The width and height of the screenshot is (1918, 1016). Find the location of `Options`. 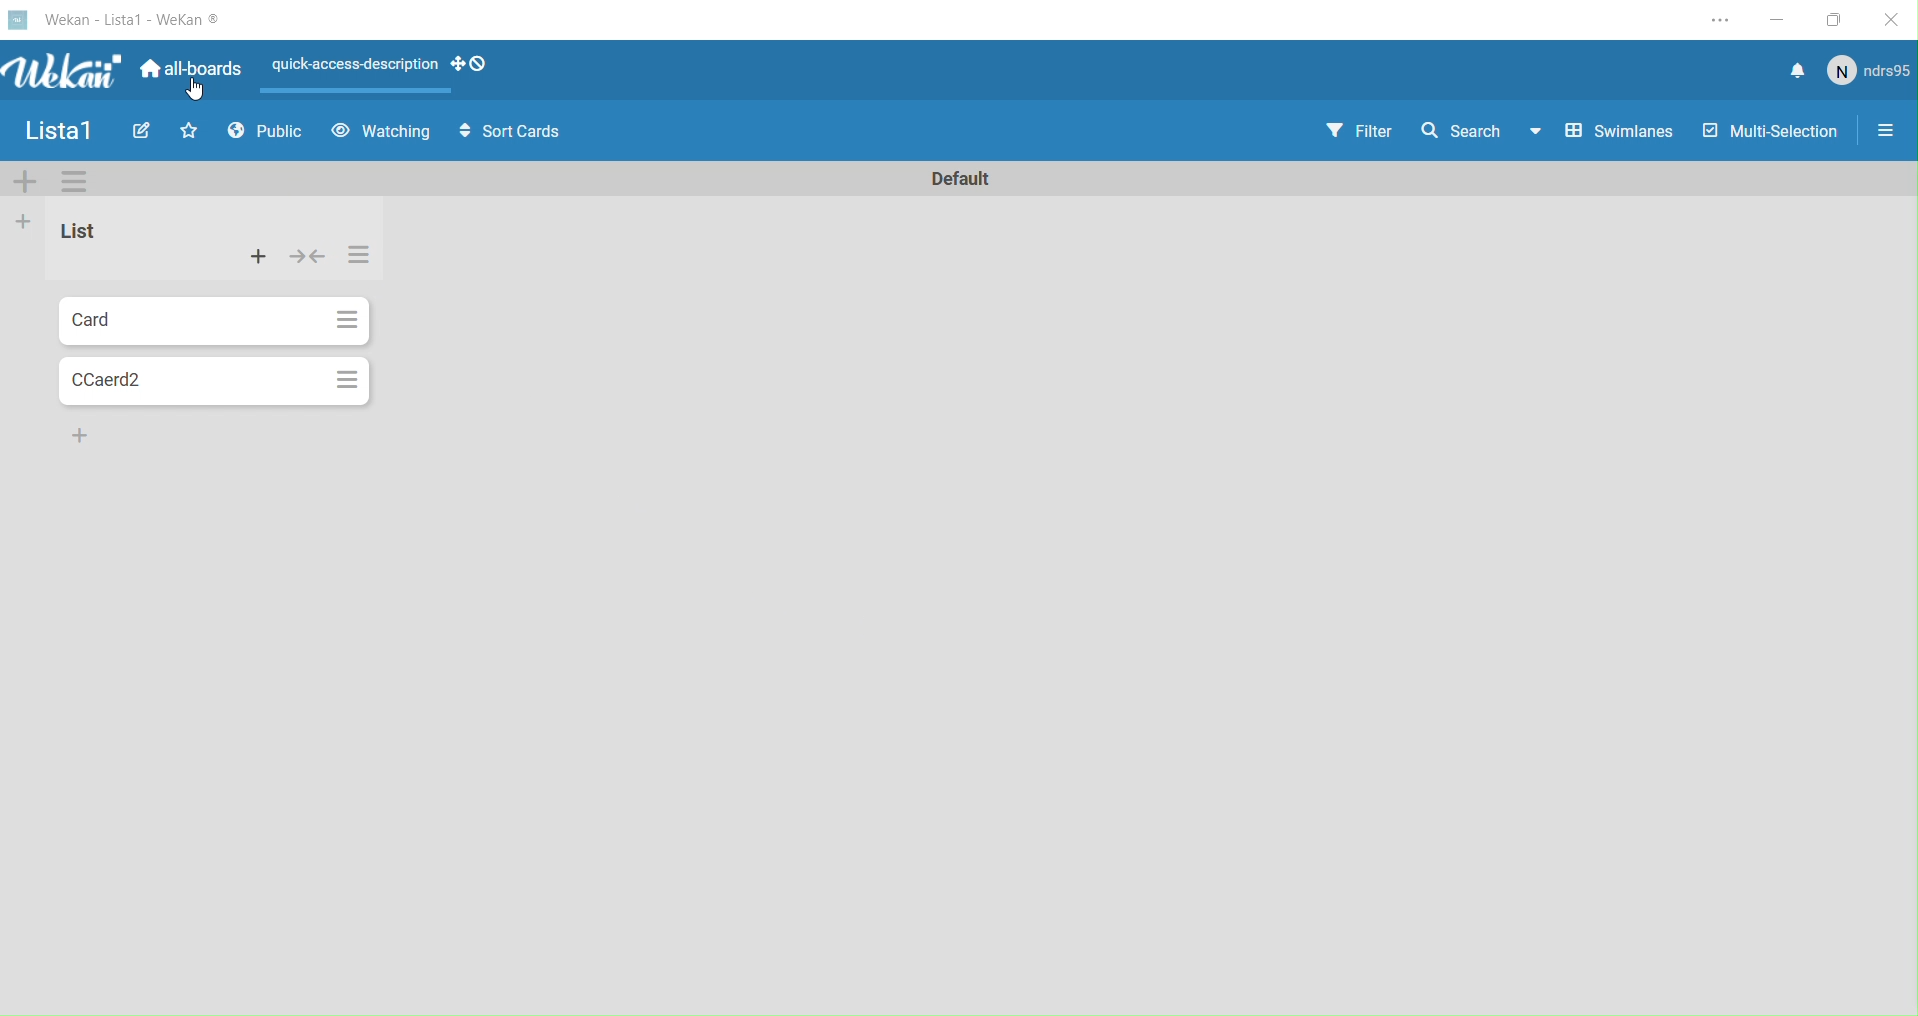

Options is located at coordinates (345, 379).